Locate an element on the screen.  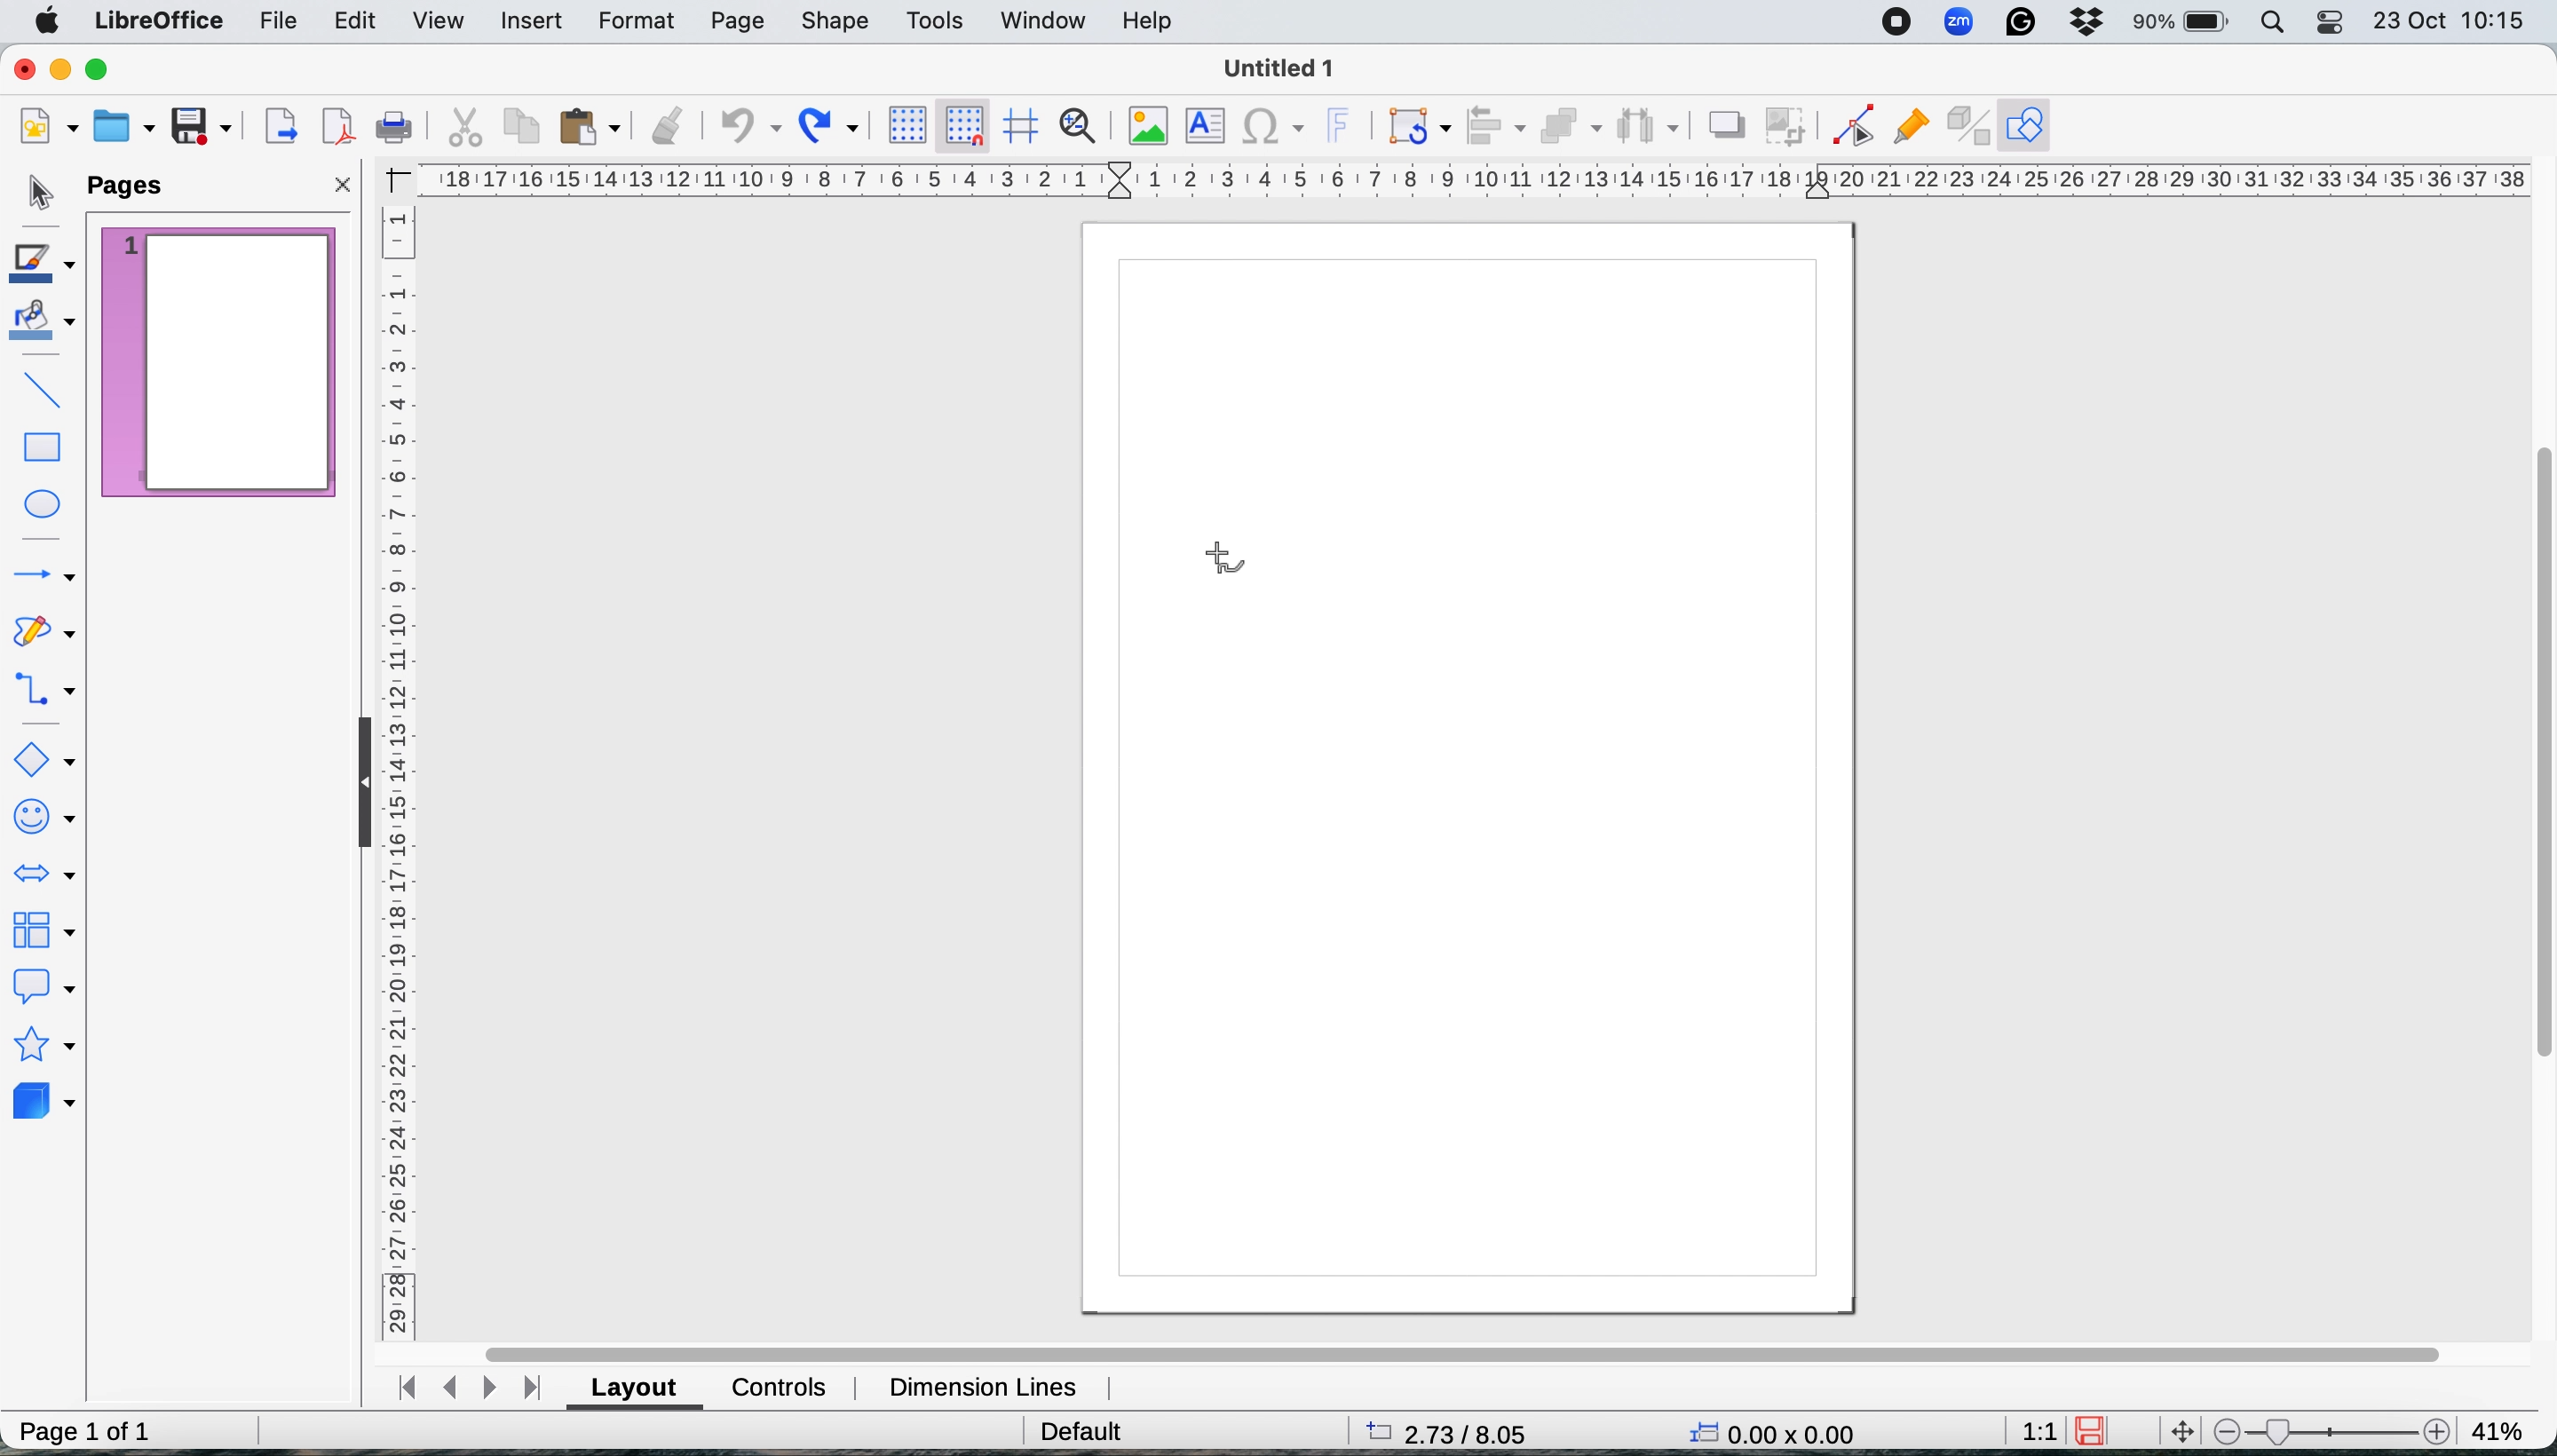
block arrows is located at coordinates (48, 868).